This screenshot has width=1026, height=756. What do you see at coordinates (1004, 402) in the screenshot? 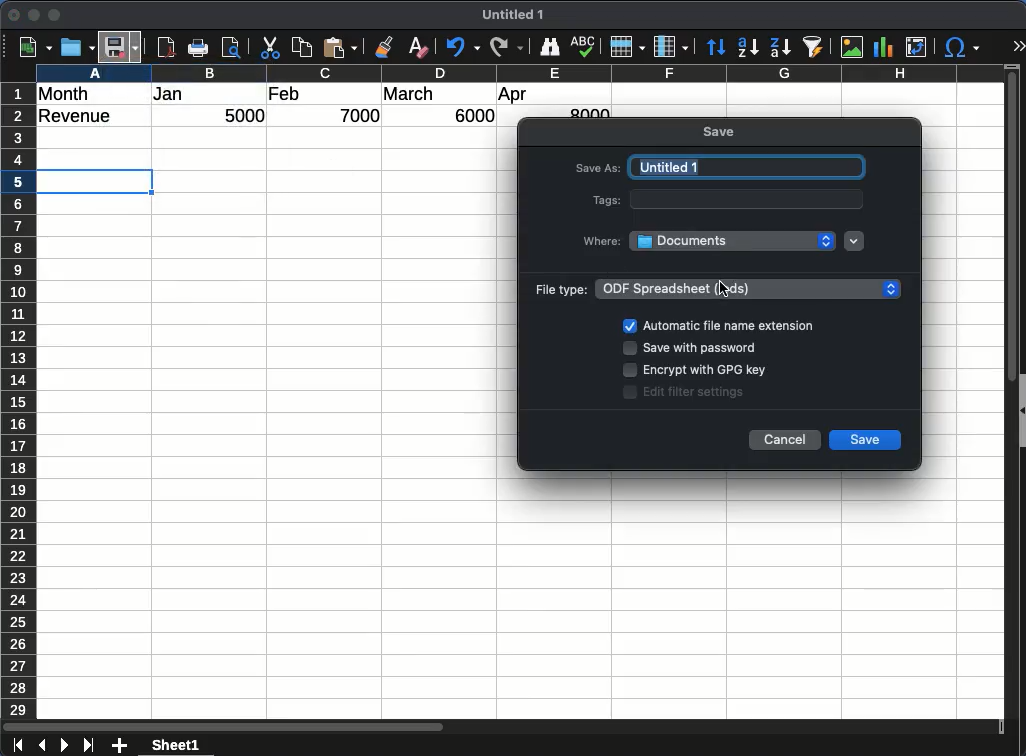
I see `scroll` at bounding box center [1004, 402].